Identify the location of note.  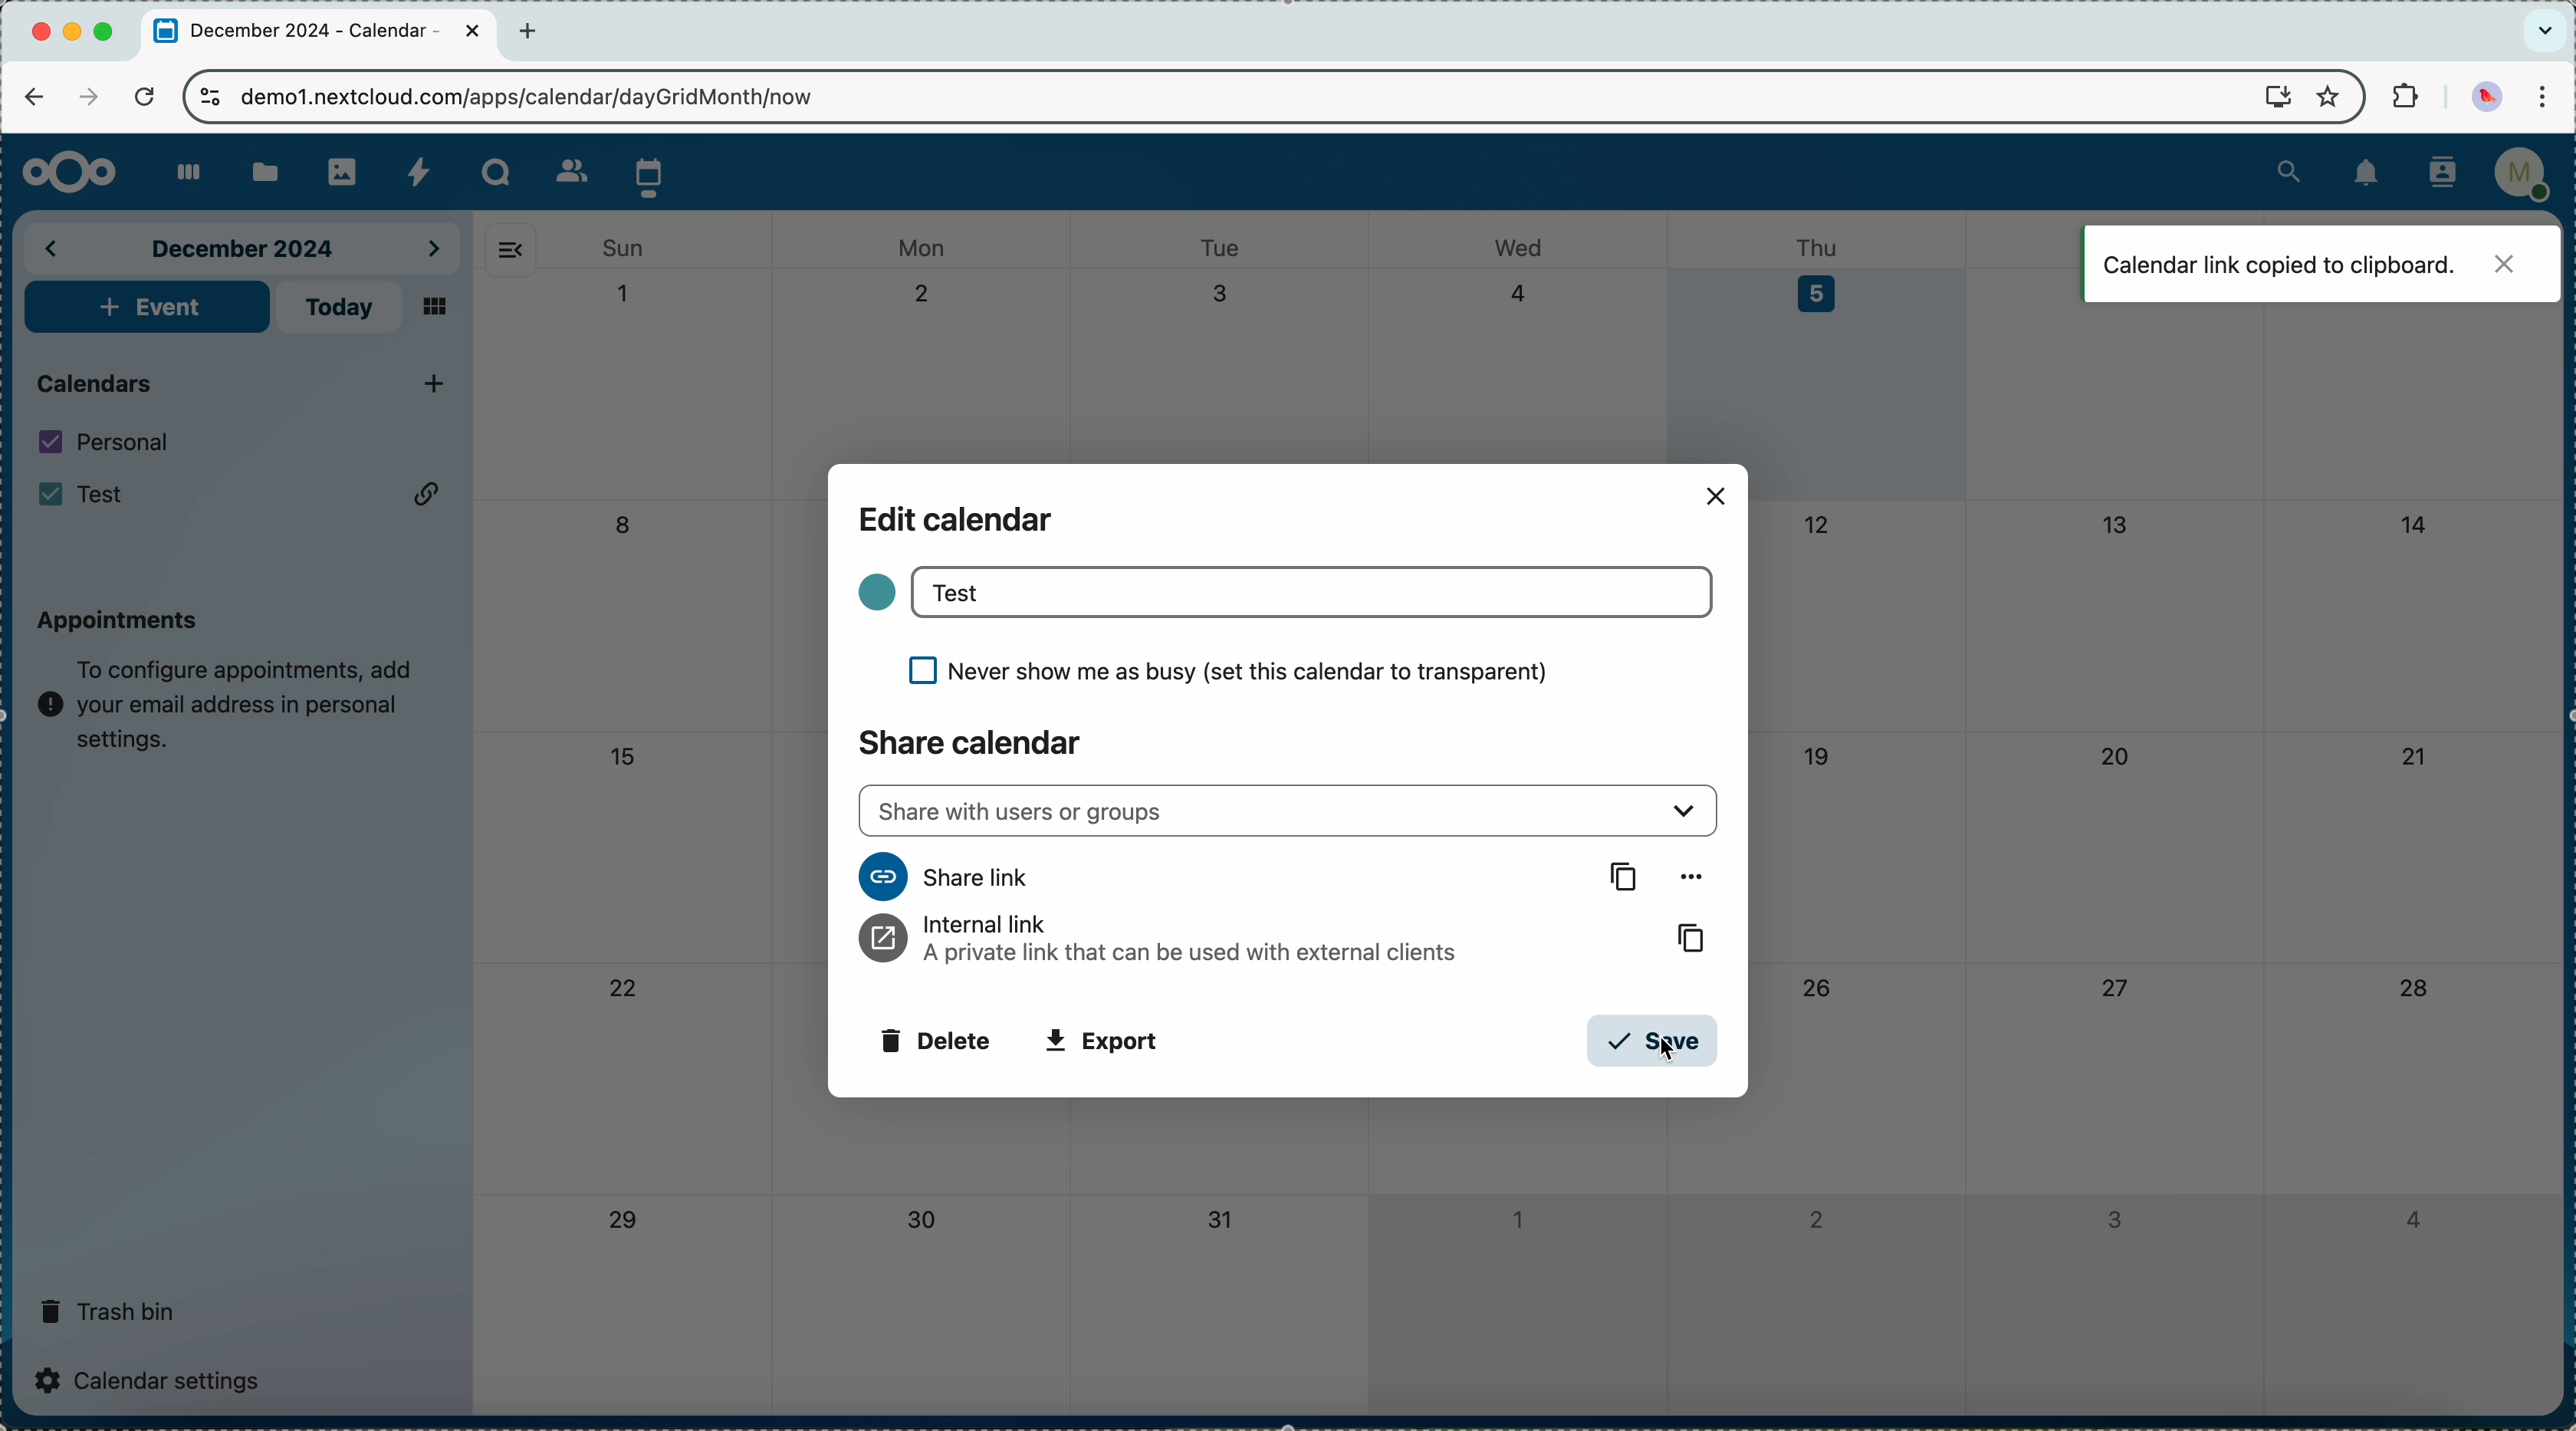
(227, 697).